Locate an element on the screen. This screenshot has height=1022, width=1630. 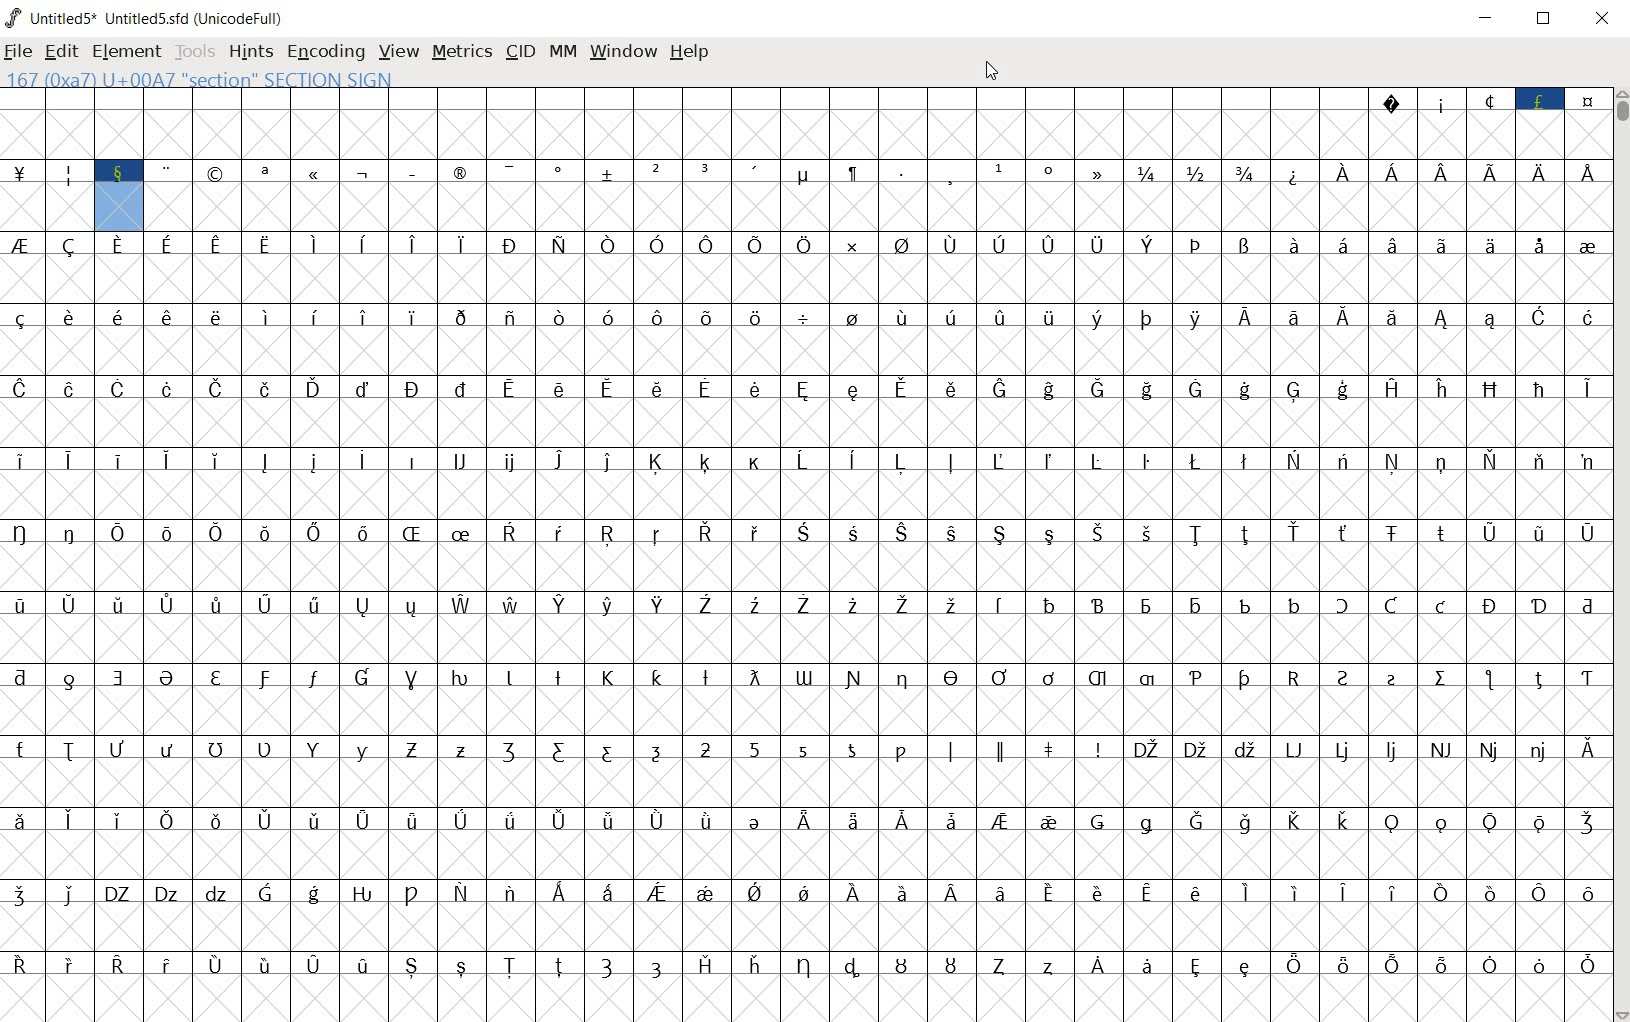
Latin extended characters is located at coordinates (728, 411).